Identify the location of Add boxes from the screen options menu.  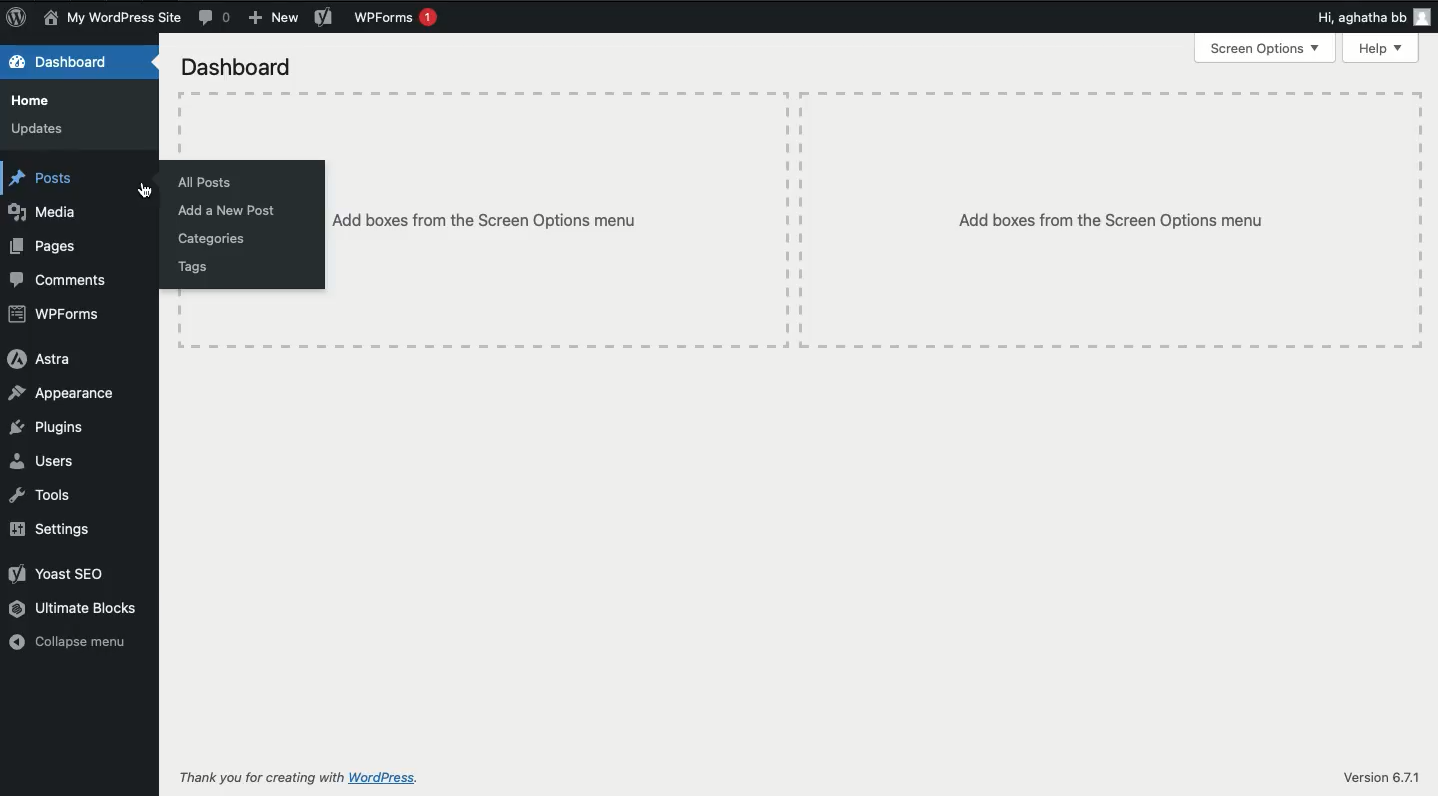
(1114, 221).